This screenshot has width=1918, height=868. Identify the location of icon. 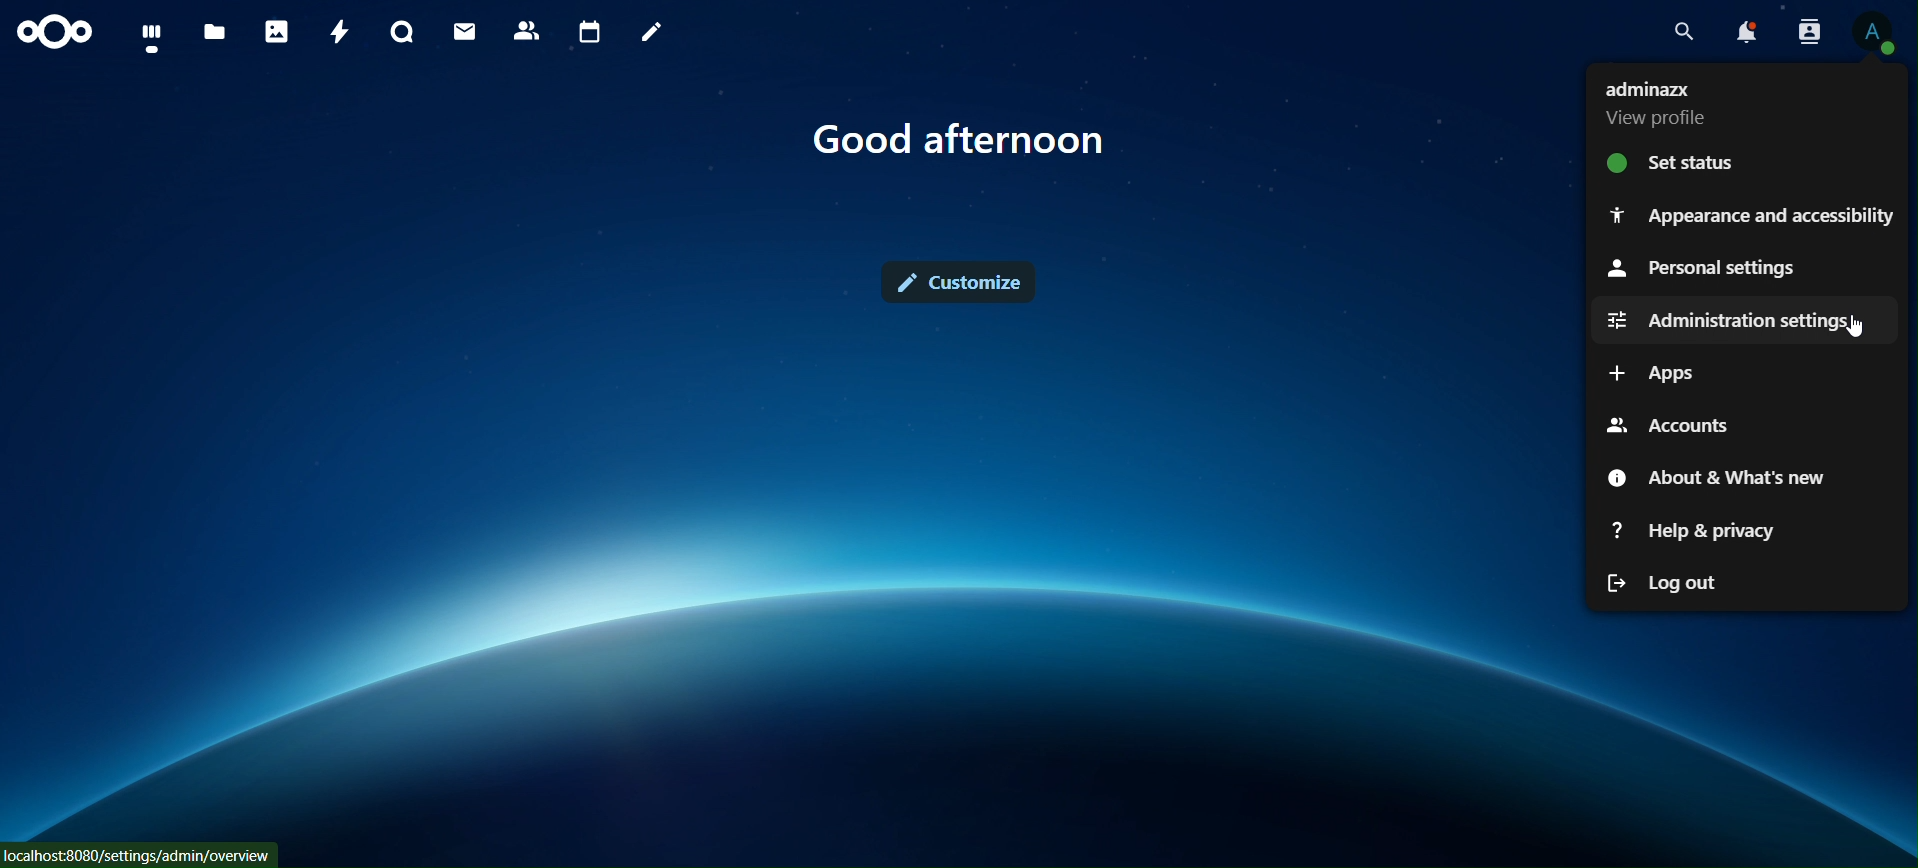
(59, 32).